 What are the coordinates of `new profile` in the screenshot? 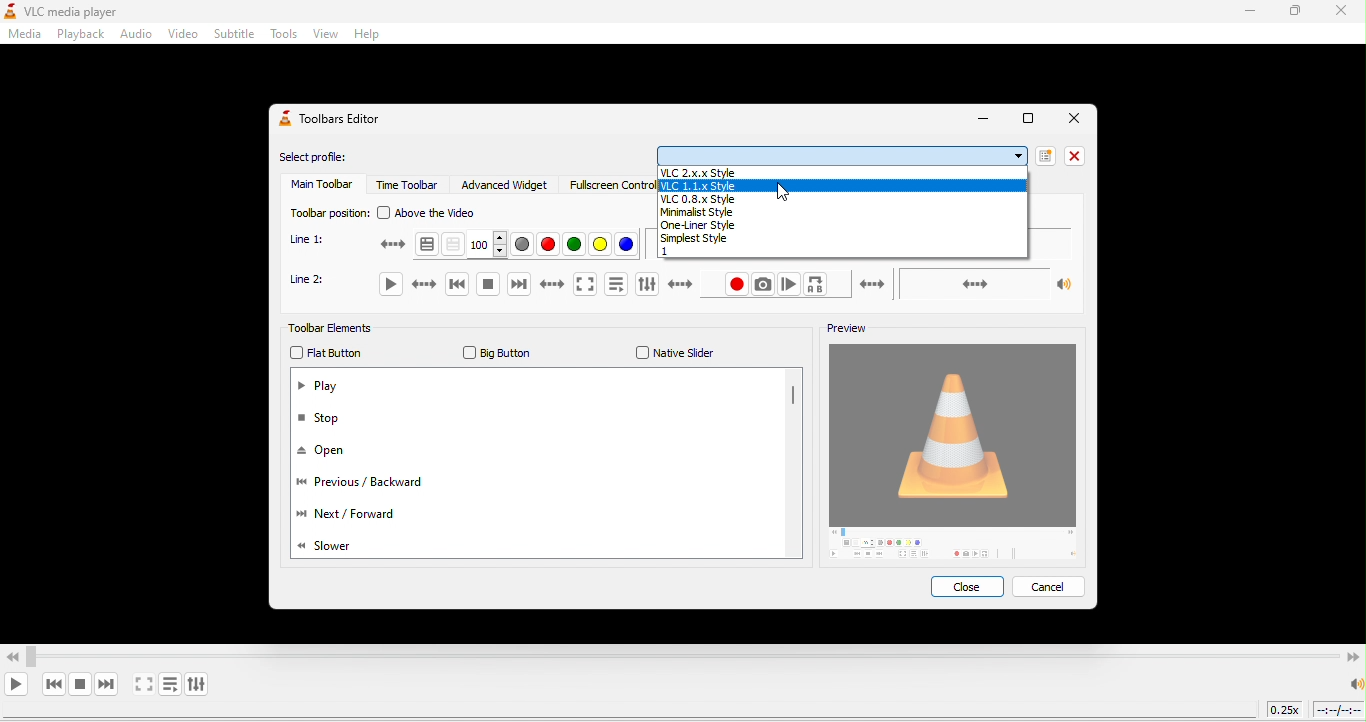 It's located at (1042, 155).